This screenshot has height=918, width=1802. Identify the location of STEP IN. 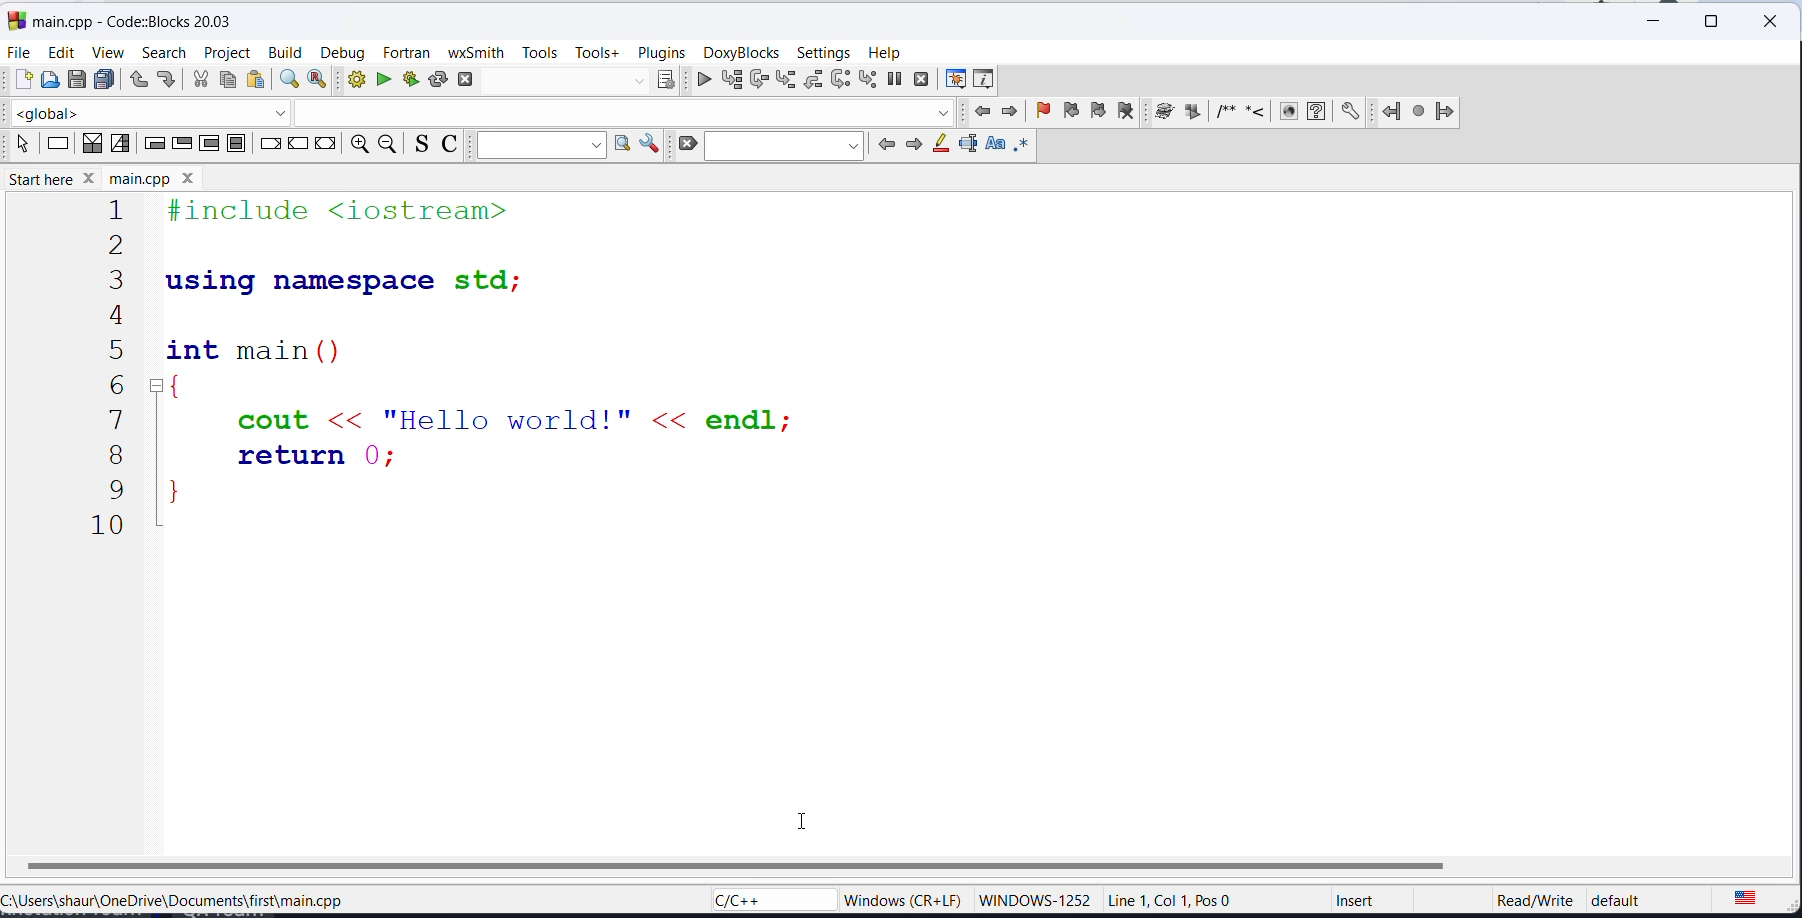
(784, 80).